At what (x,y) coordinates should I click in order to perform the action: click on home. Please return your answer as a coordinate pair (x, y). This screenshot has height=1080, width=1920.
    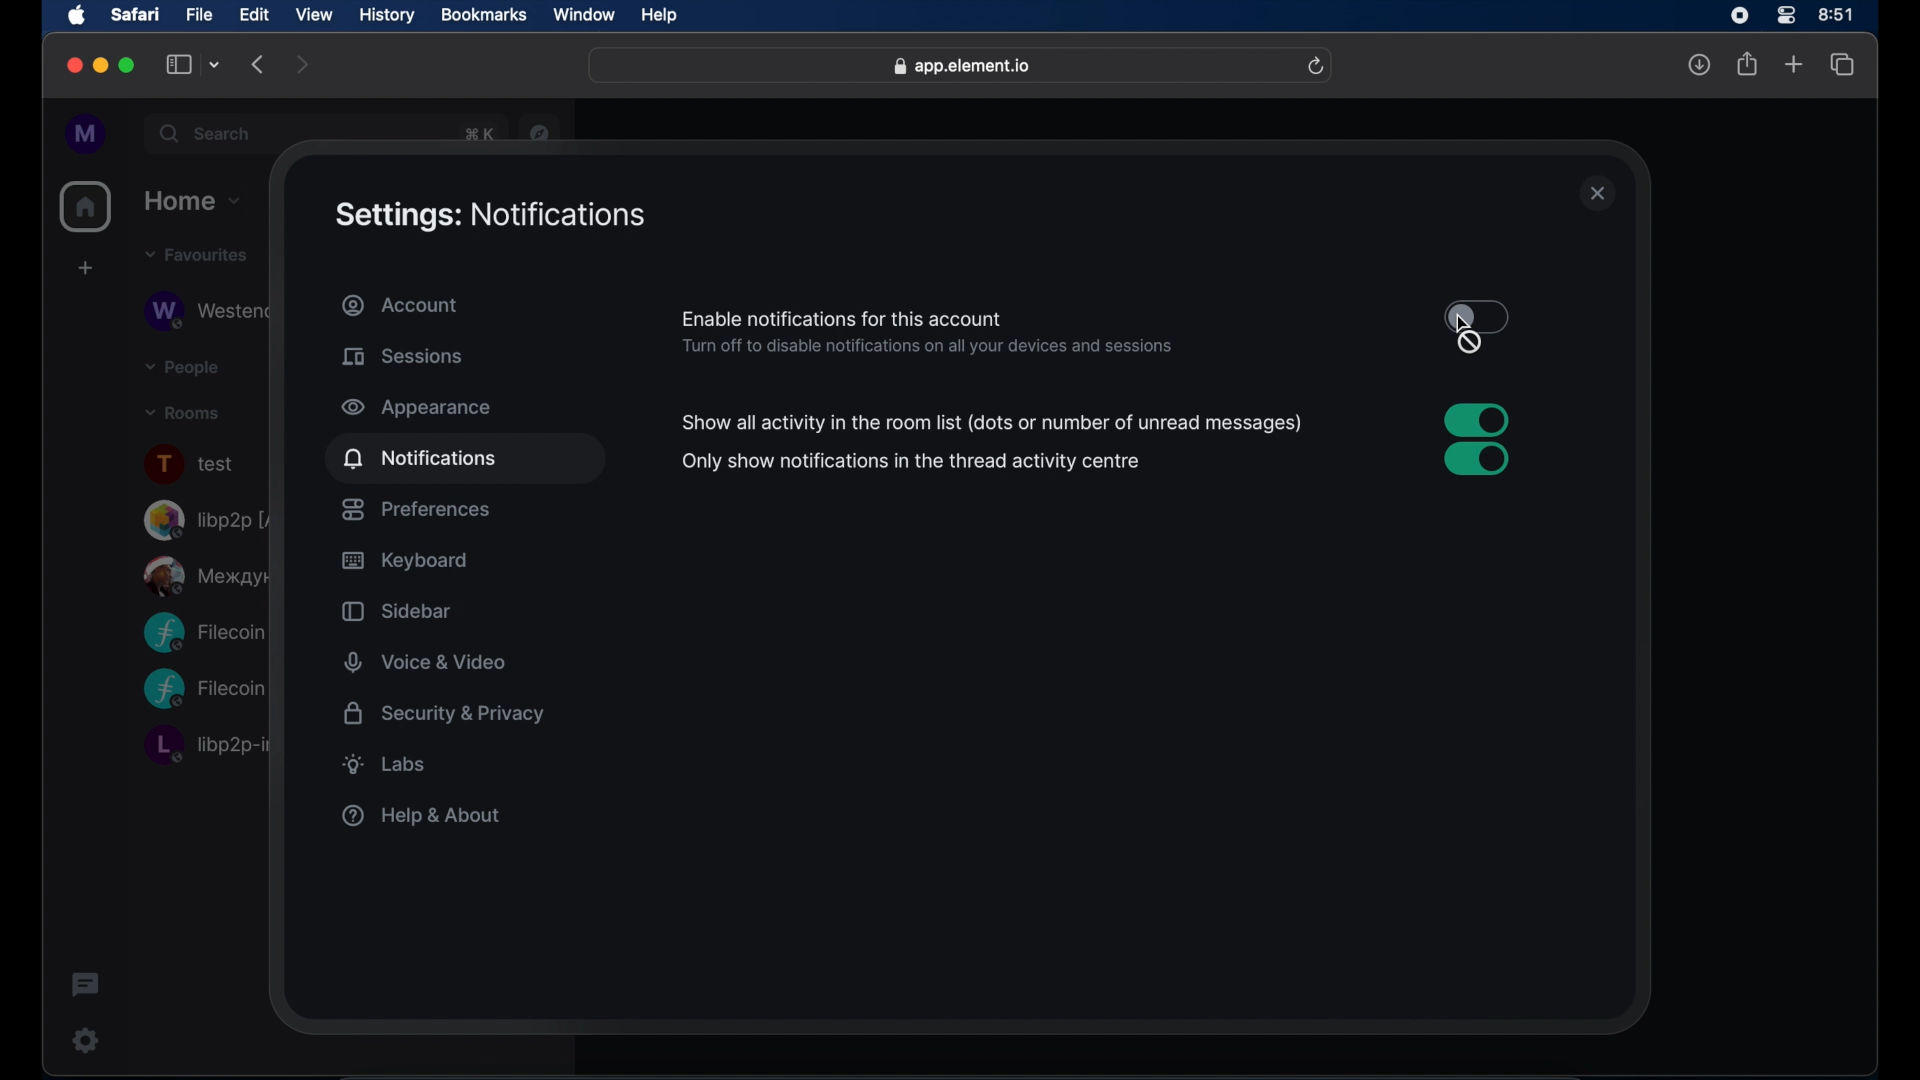
    Looking at the image, I should click on (87, 207).